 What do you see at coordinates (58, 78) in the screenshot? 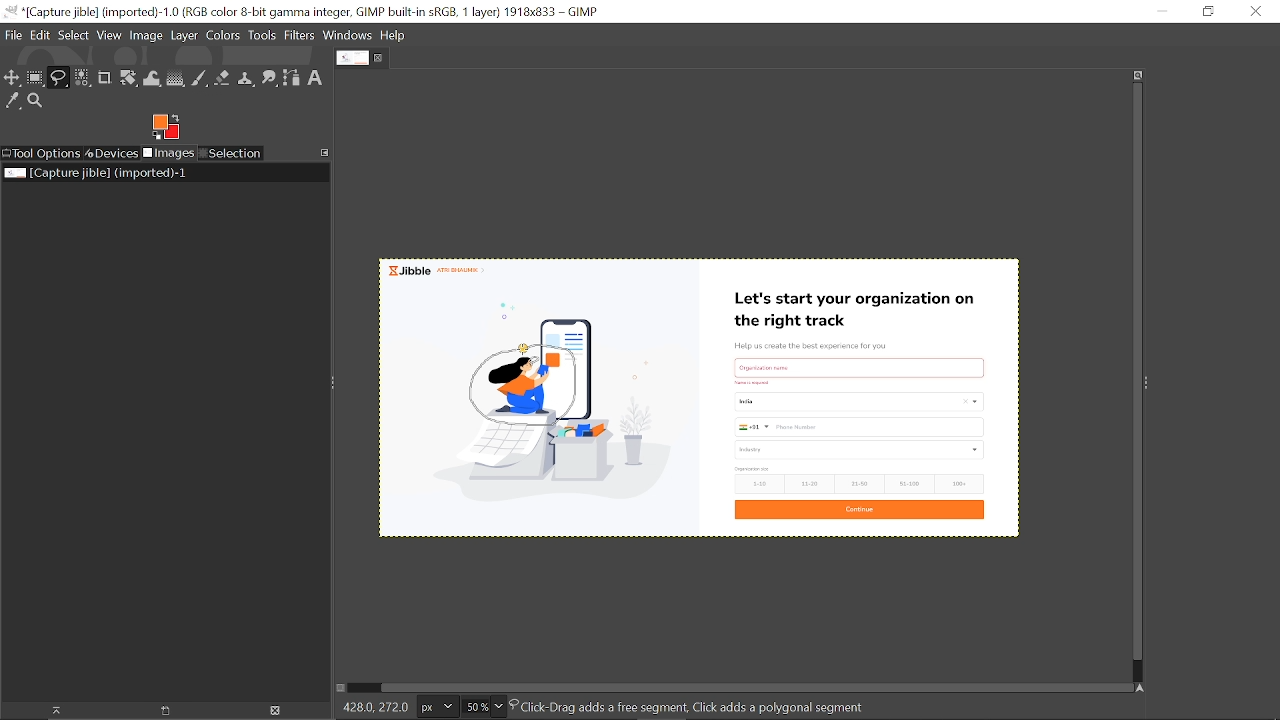
I see `Free select tool` at bounding box center [58, 78].